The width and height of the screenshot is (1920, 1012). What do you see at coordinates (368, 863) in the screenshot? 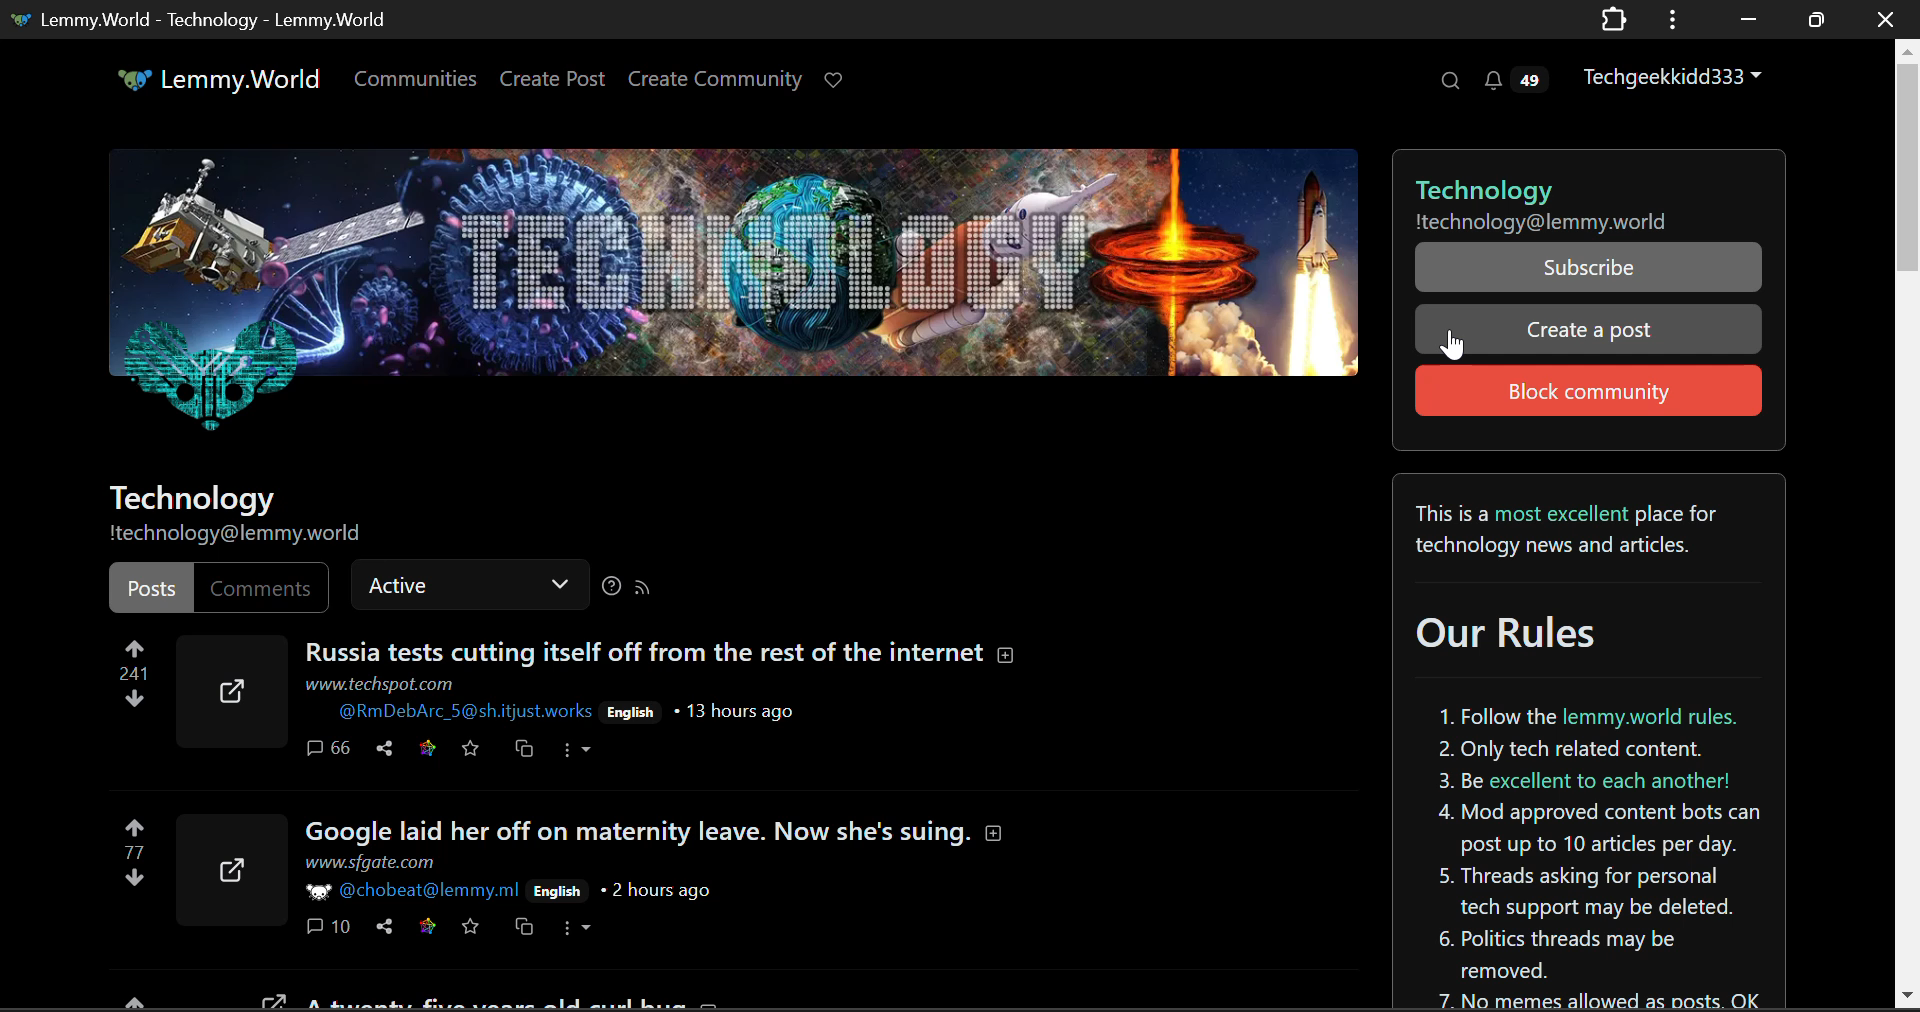
I see `www.sfgate.com` at bounding box center [368, 863].